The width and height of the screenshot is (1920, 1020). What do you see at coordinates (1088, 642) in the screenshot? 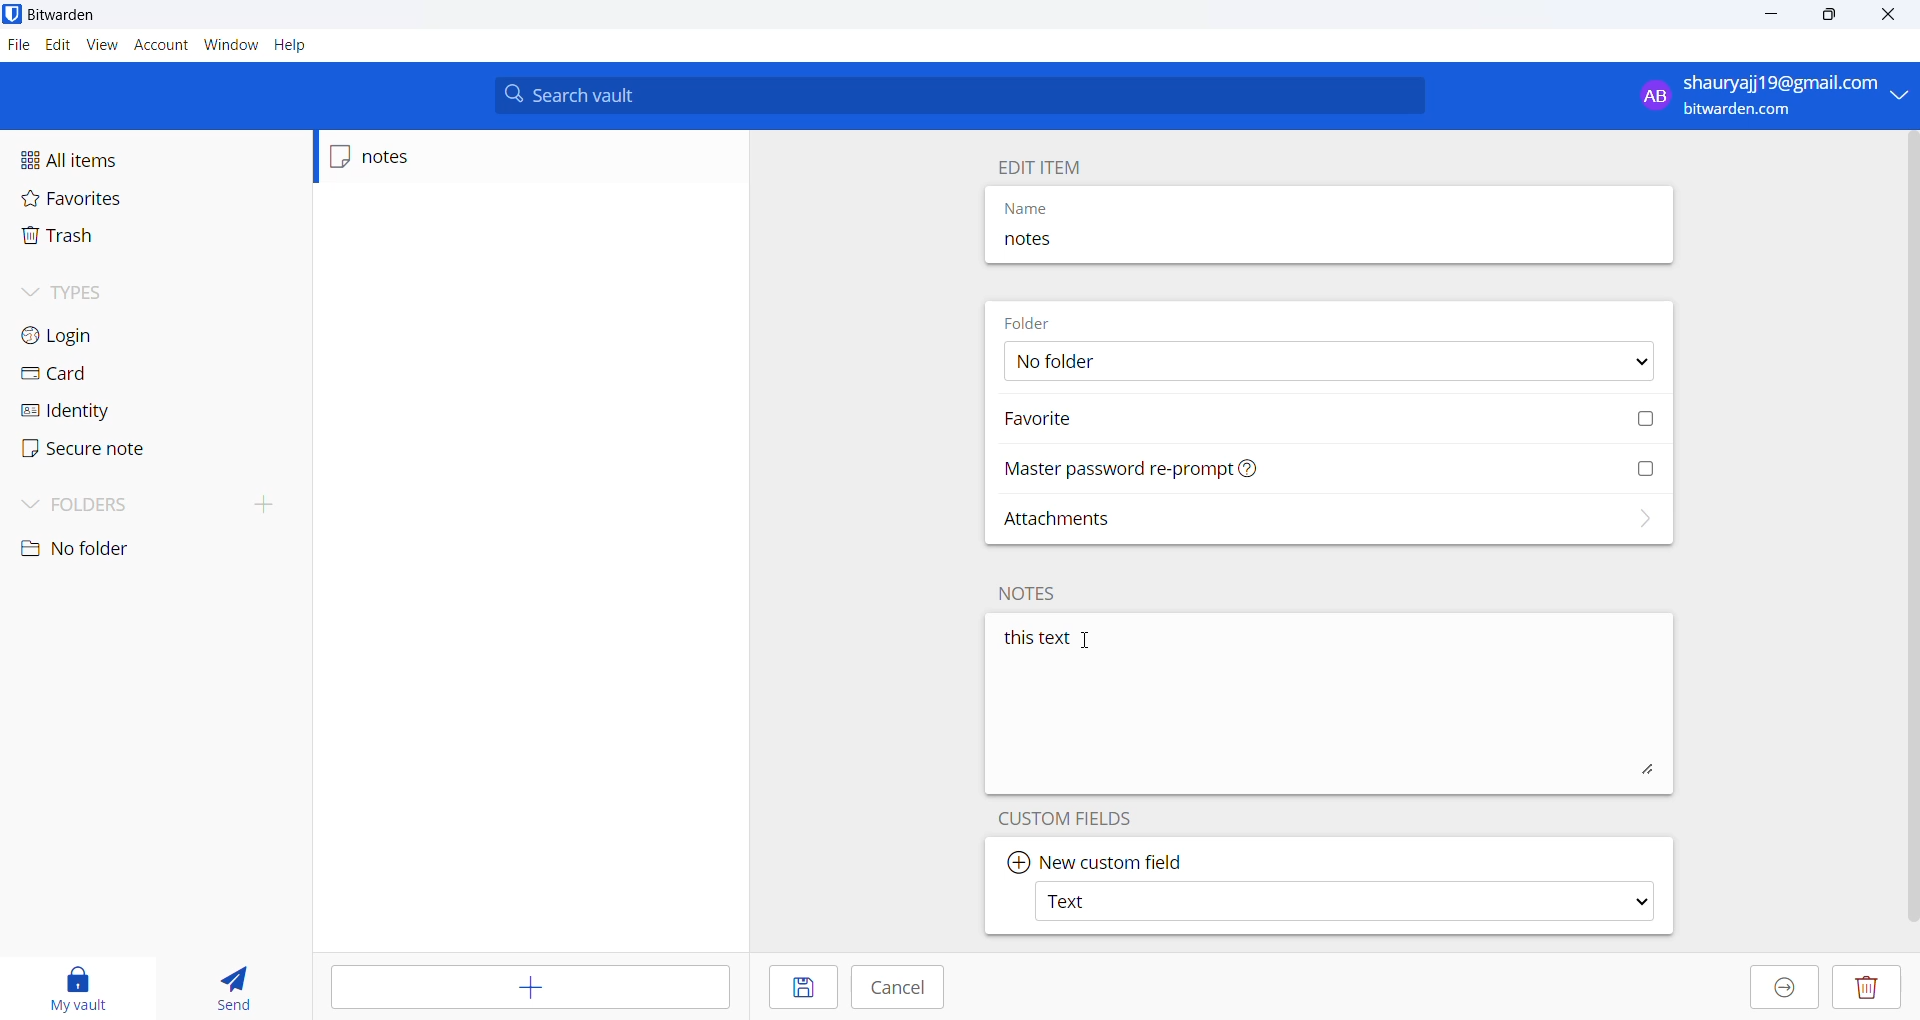
I see `cursor` at bounding box center [1088, 642].